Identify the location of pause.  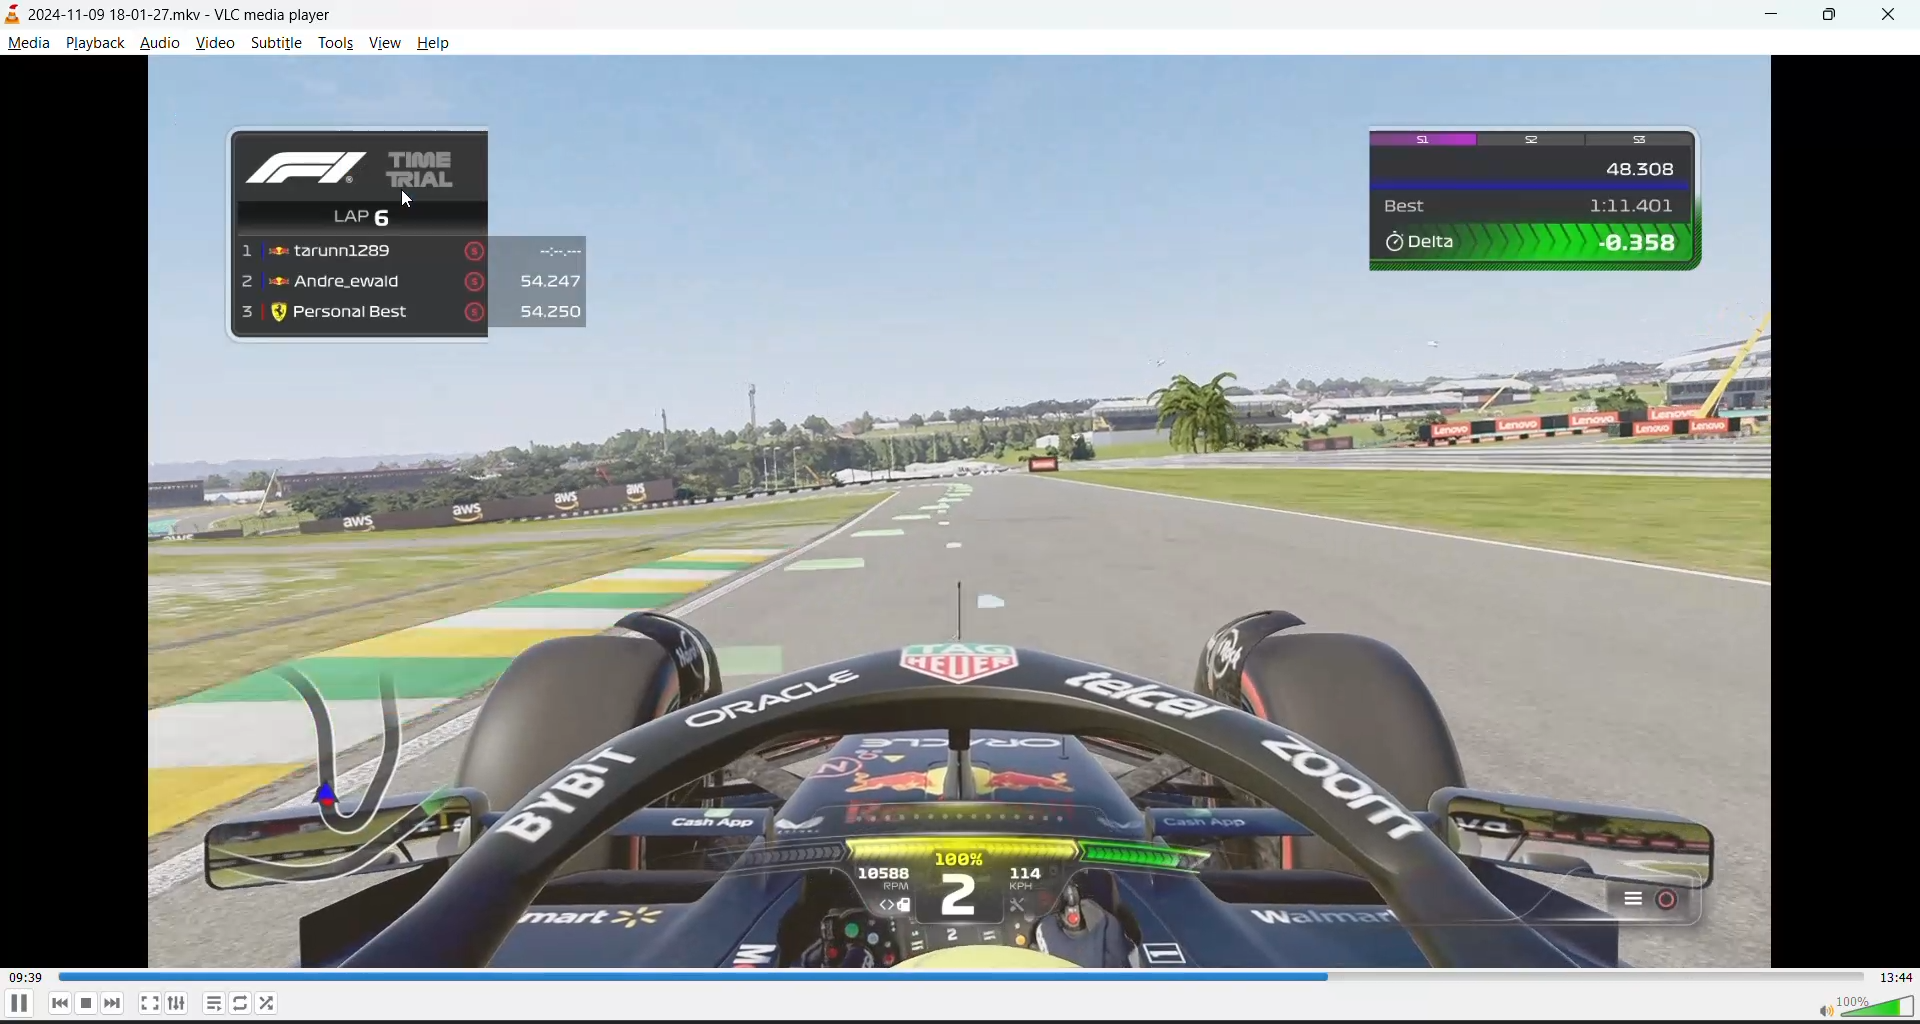
(14, 1006).